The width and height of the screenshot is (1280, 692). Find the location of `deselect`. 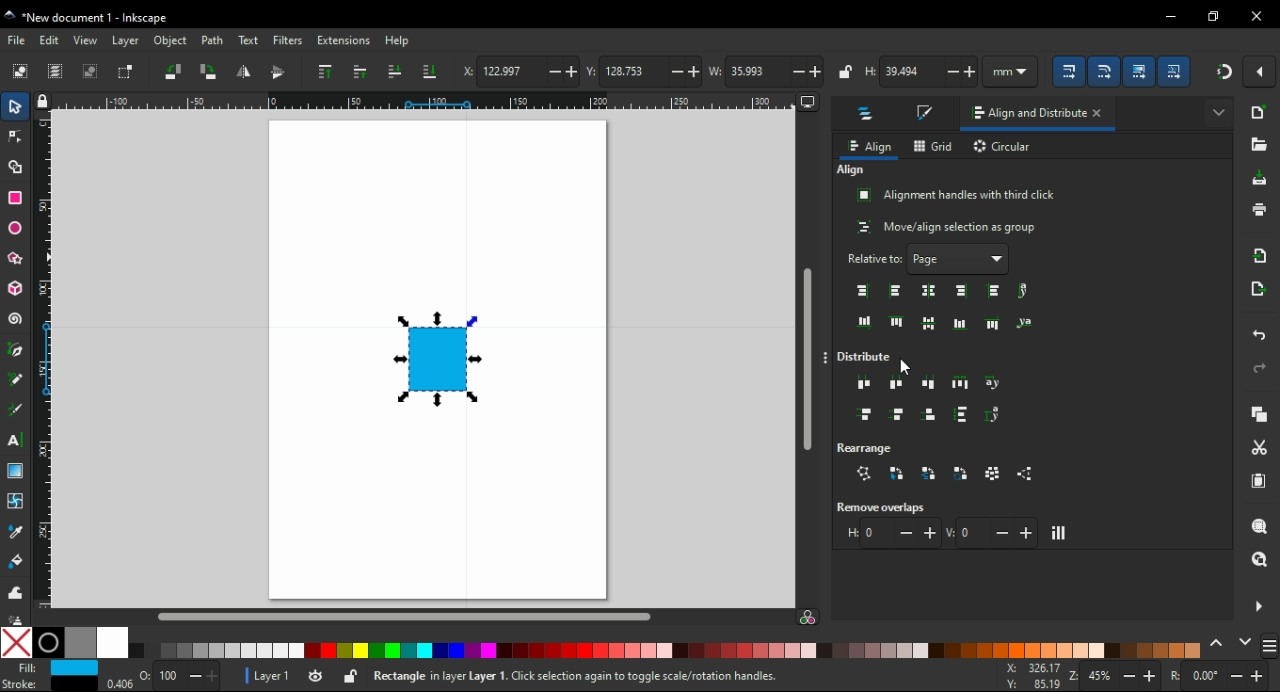

deselect is located at coordinates (93, 71).